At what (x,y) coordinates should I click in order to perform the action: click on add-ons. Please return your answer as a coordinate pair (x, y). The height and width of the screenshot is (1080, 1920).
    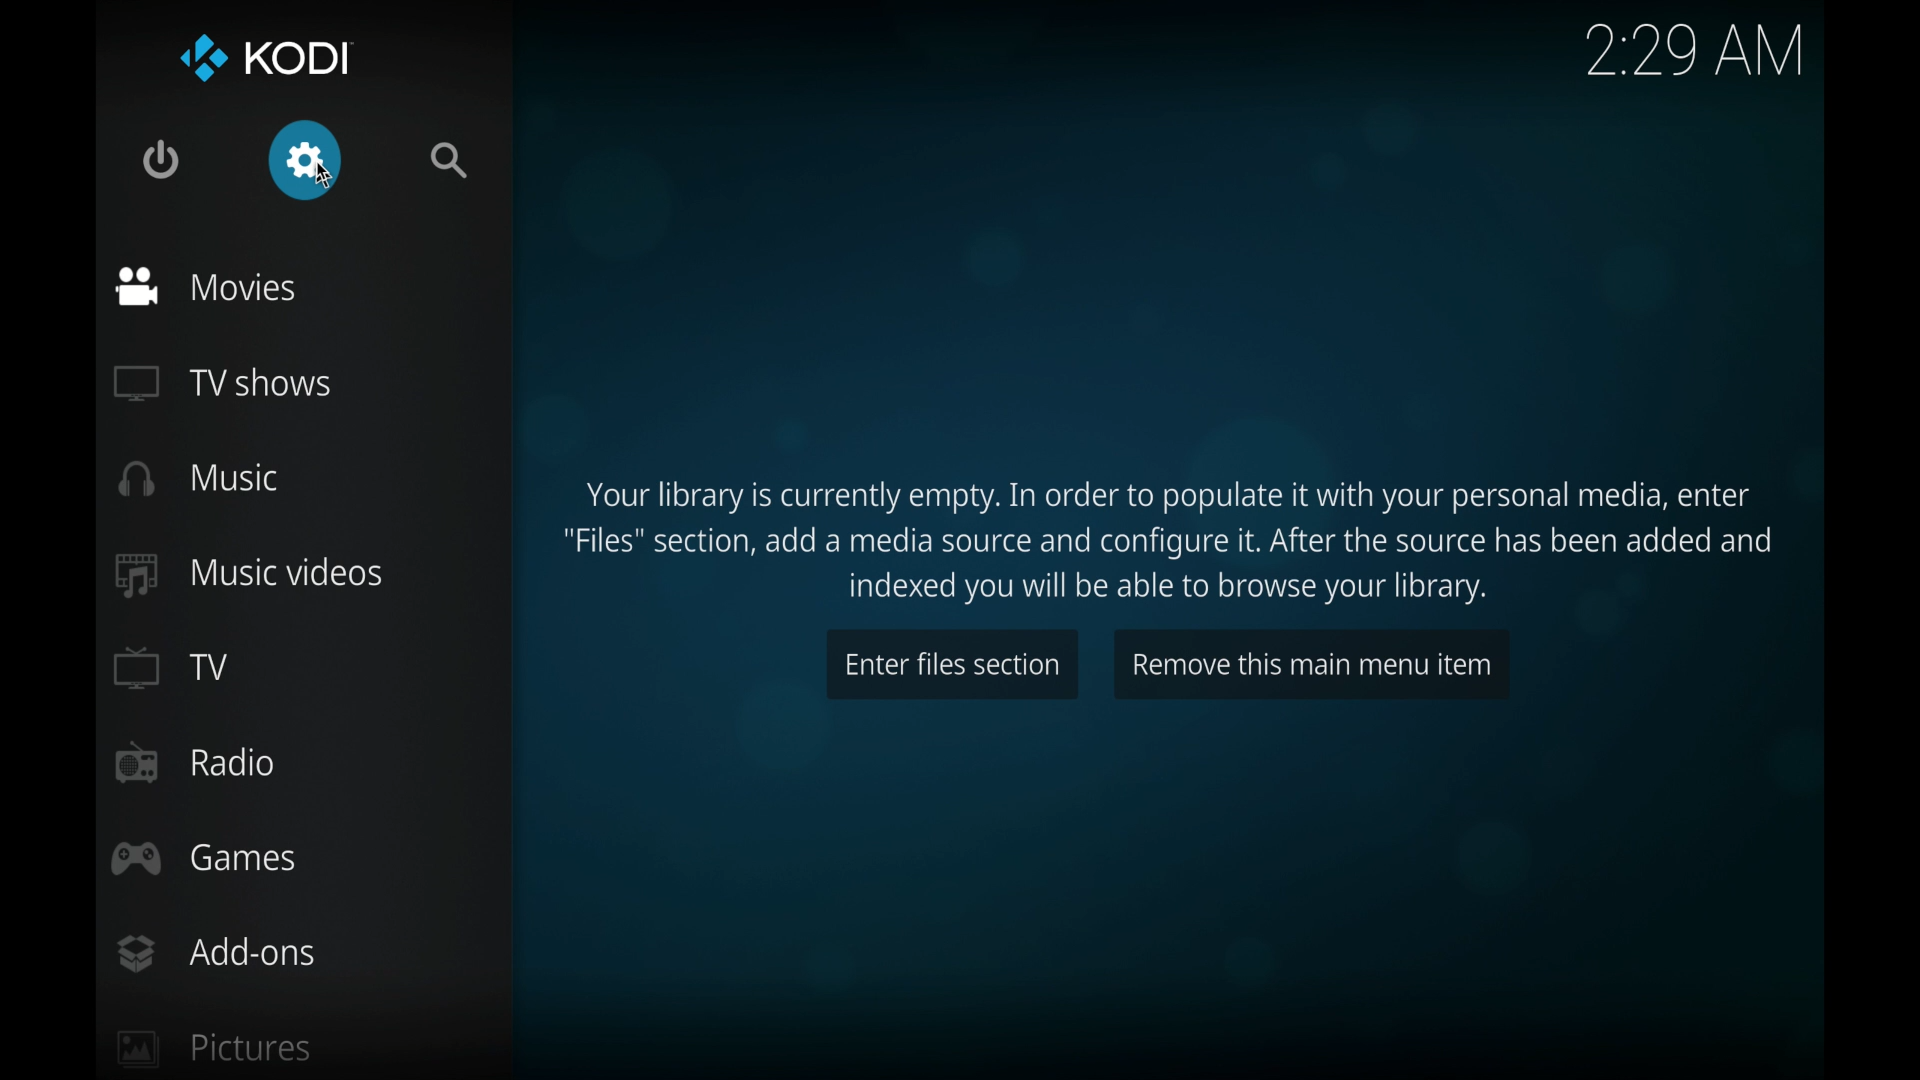
    Looking at the image, I should click on (216, 954).